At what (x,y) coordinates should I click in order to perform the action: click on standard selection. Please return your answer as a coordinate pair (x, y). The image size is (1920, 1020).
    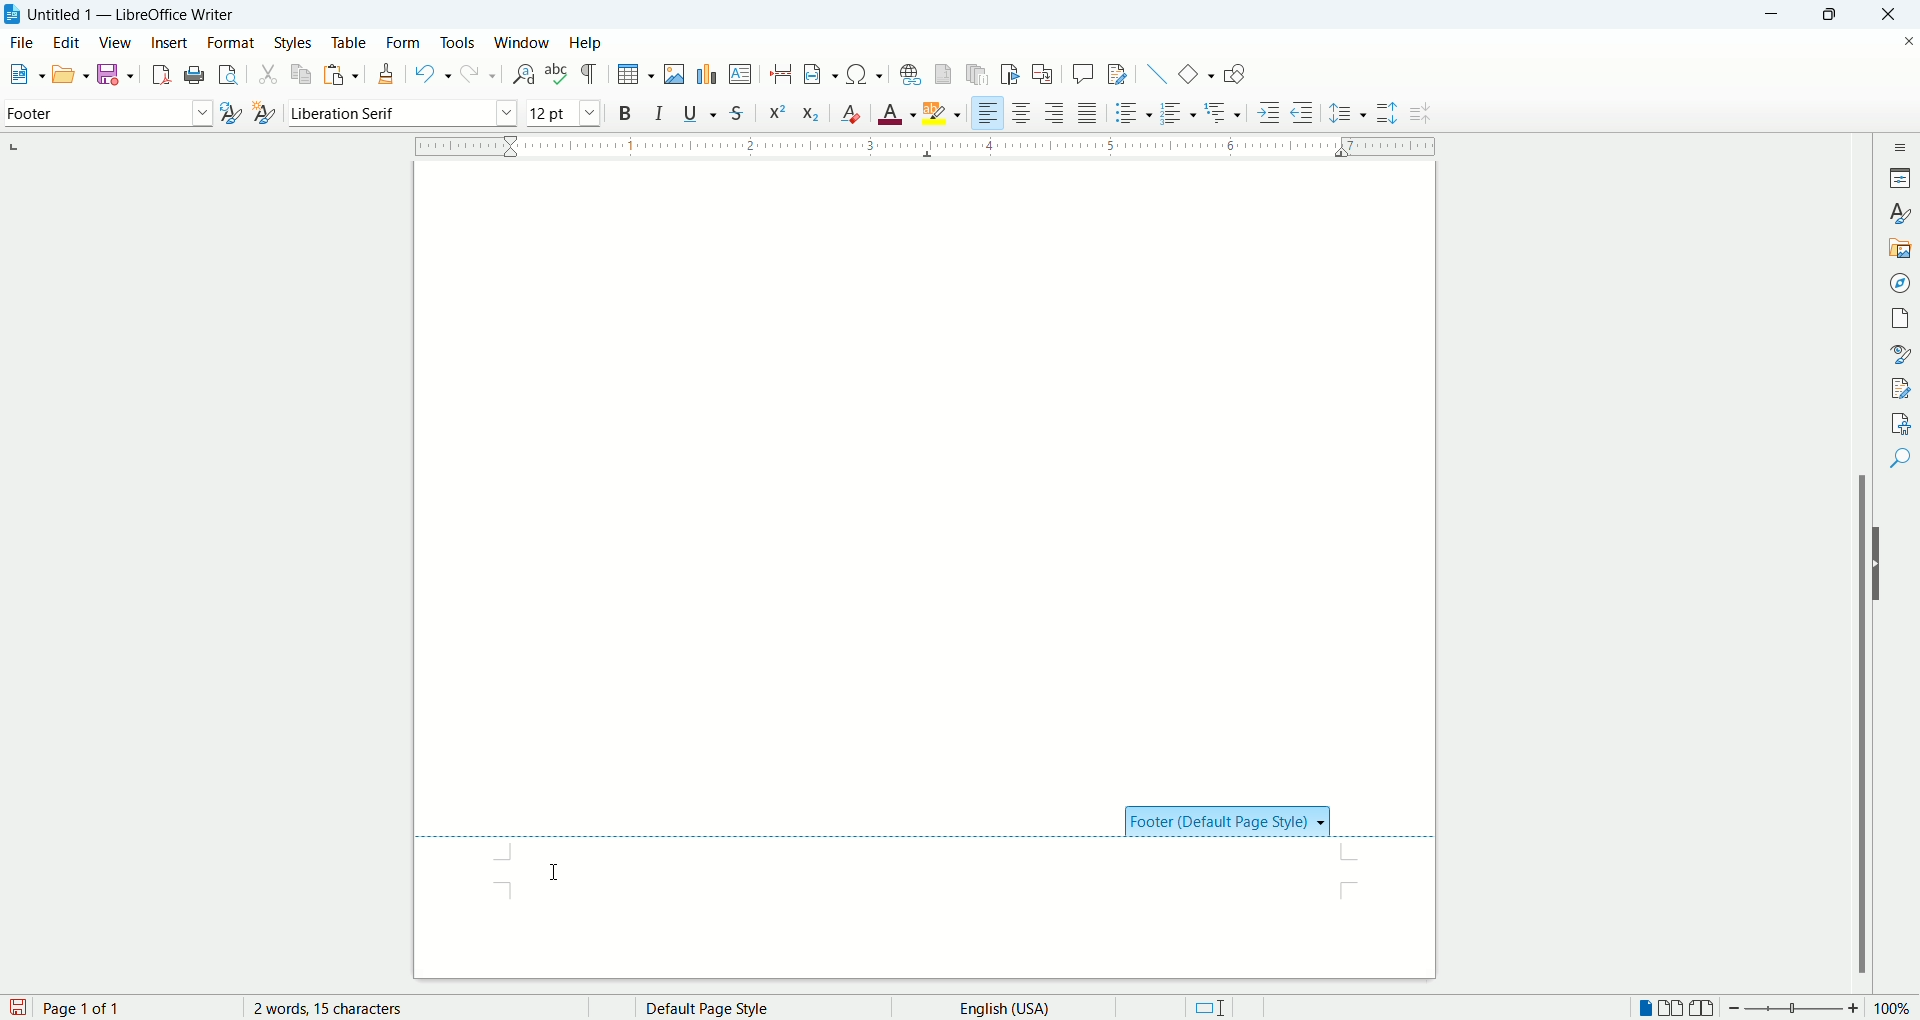
    Looking at the image, I should click on (1209, 1008).